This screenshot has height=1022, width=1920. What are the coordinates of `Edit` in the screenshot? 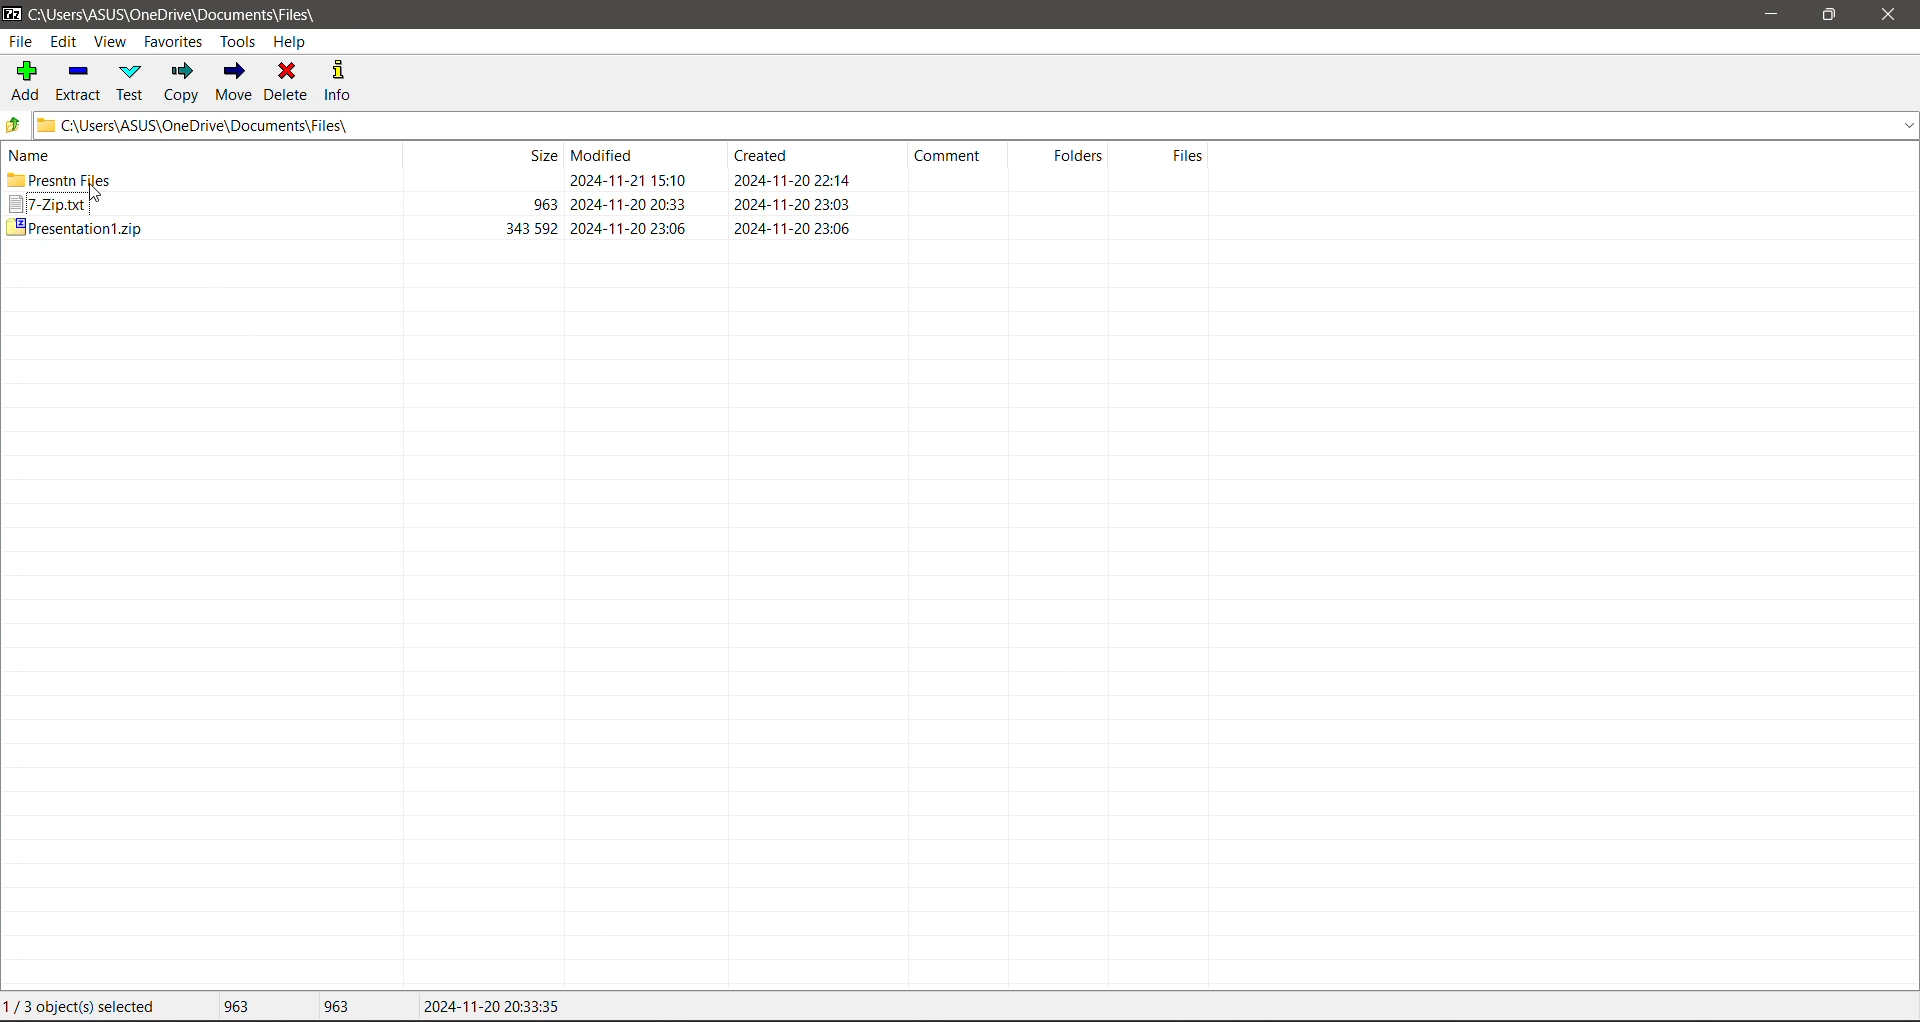 It's located at (67, 42).